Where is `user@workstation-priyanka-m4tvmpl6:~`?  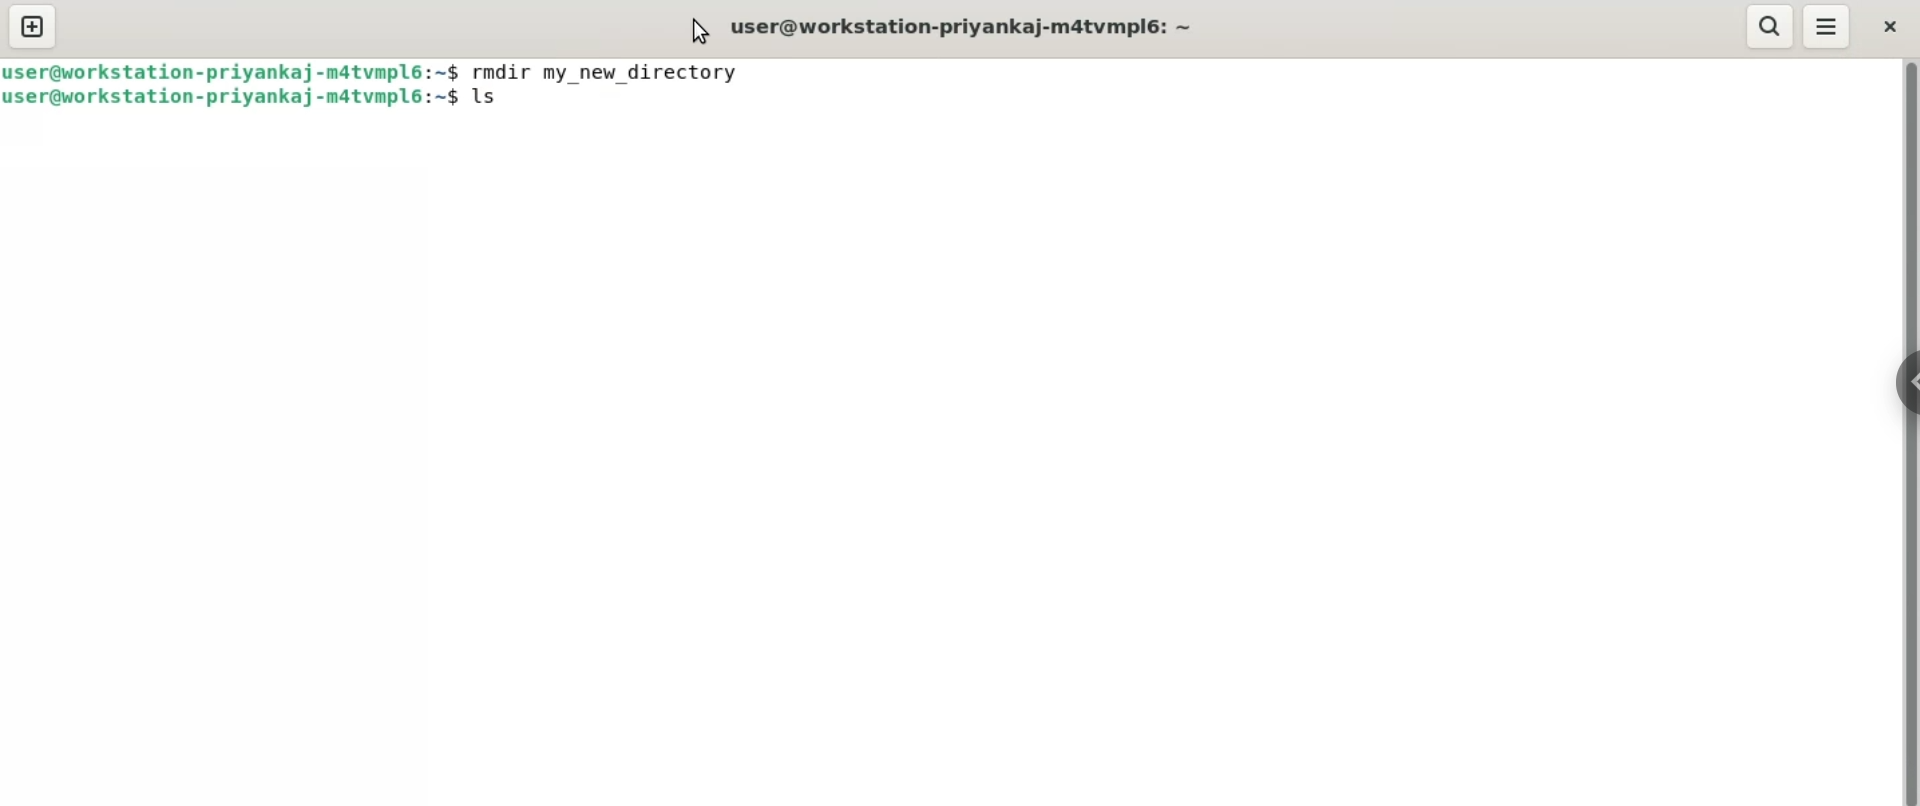 user@workstation-priyanka-m4tvmpl6:~ is located at coordinates (969, 25).